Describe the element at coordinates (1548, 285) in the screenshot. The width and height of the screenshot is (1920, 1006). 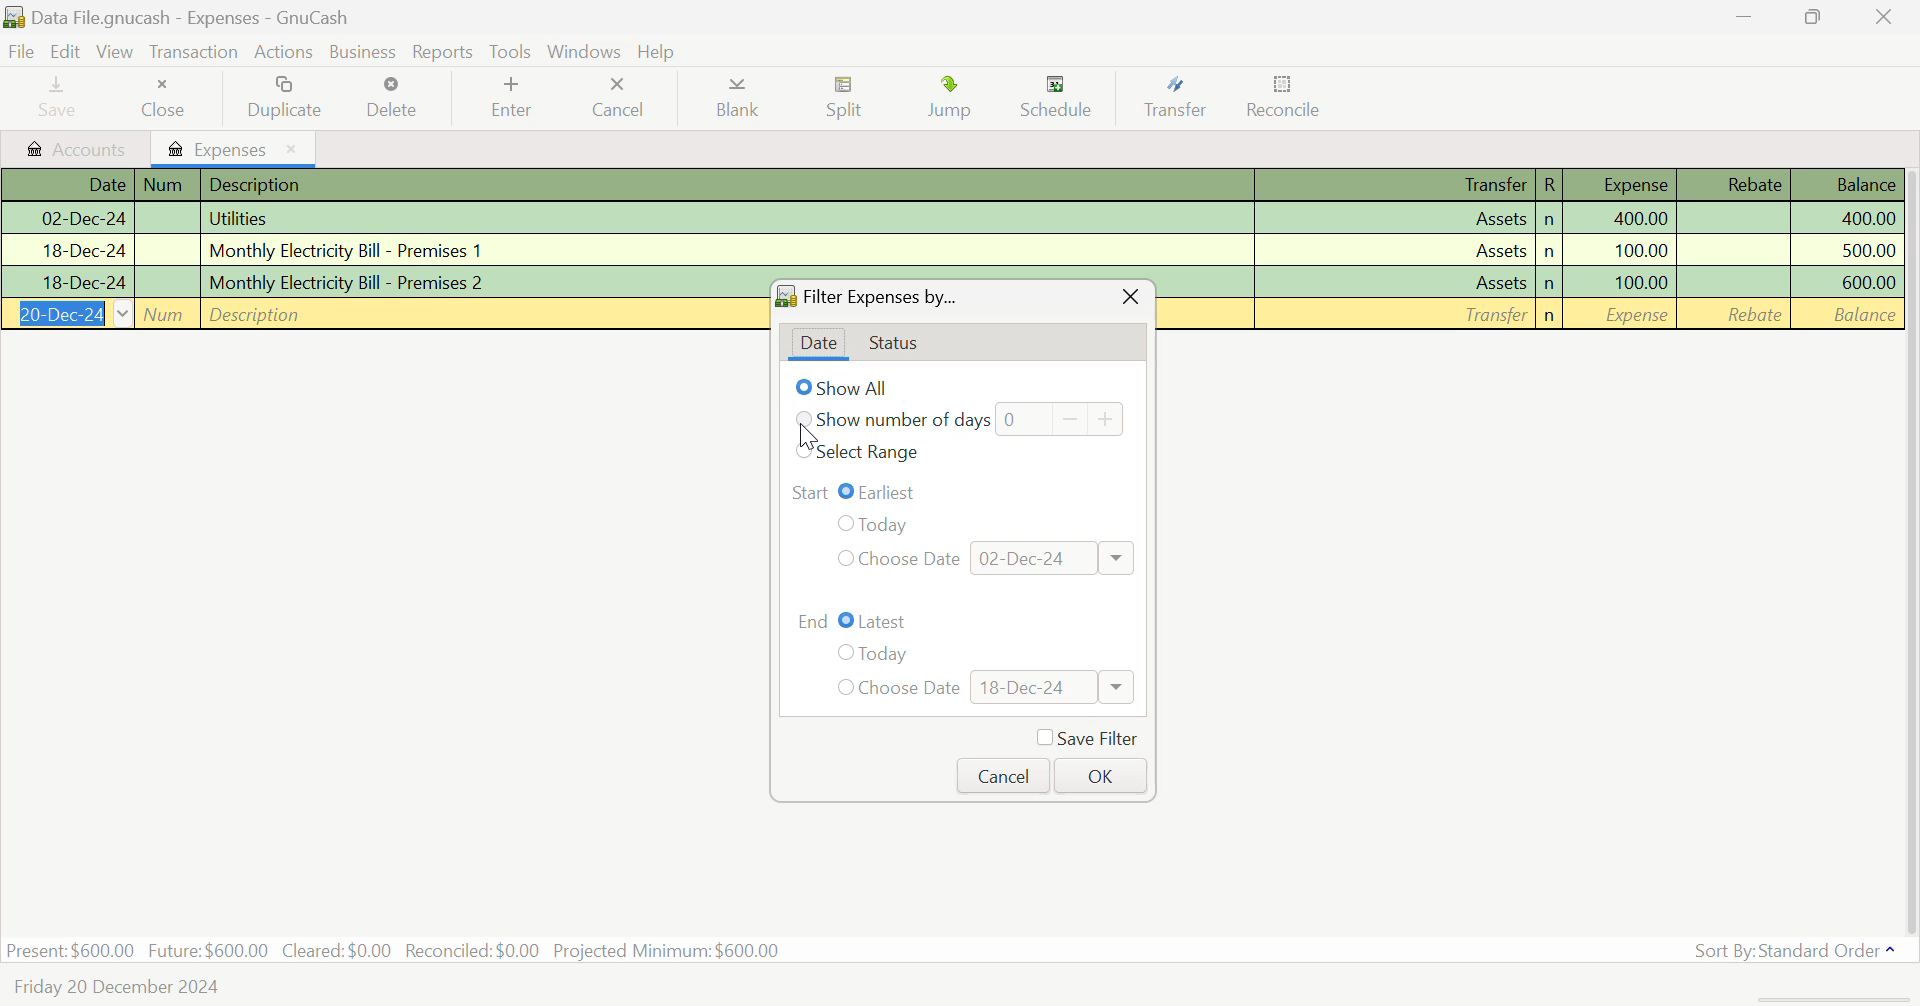
I see `n` at that location.